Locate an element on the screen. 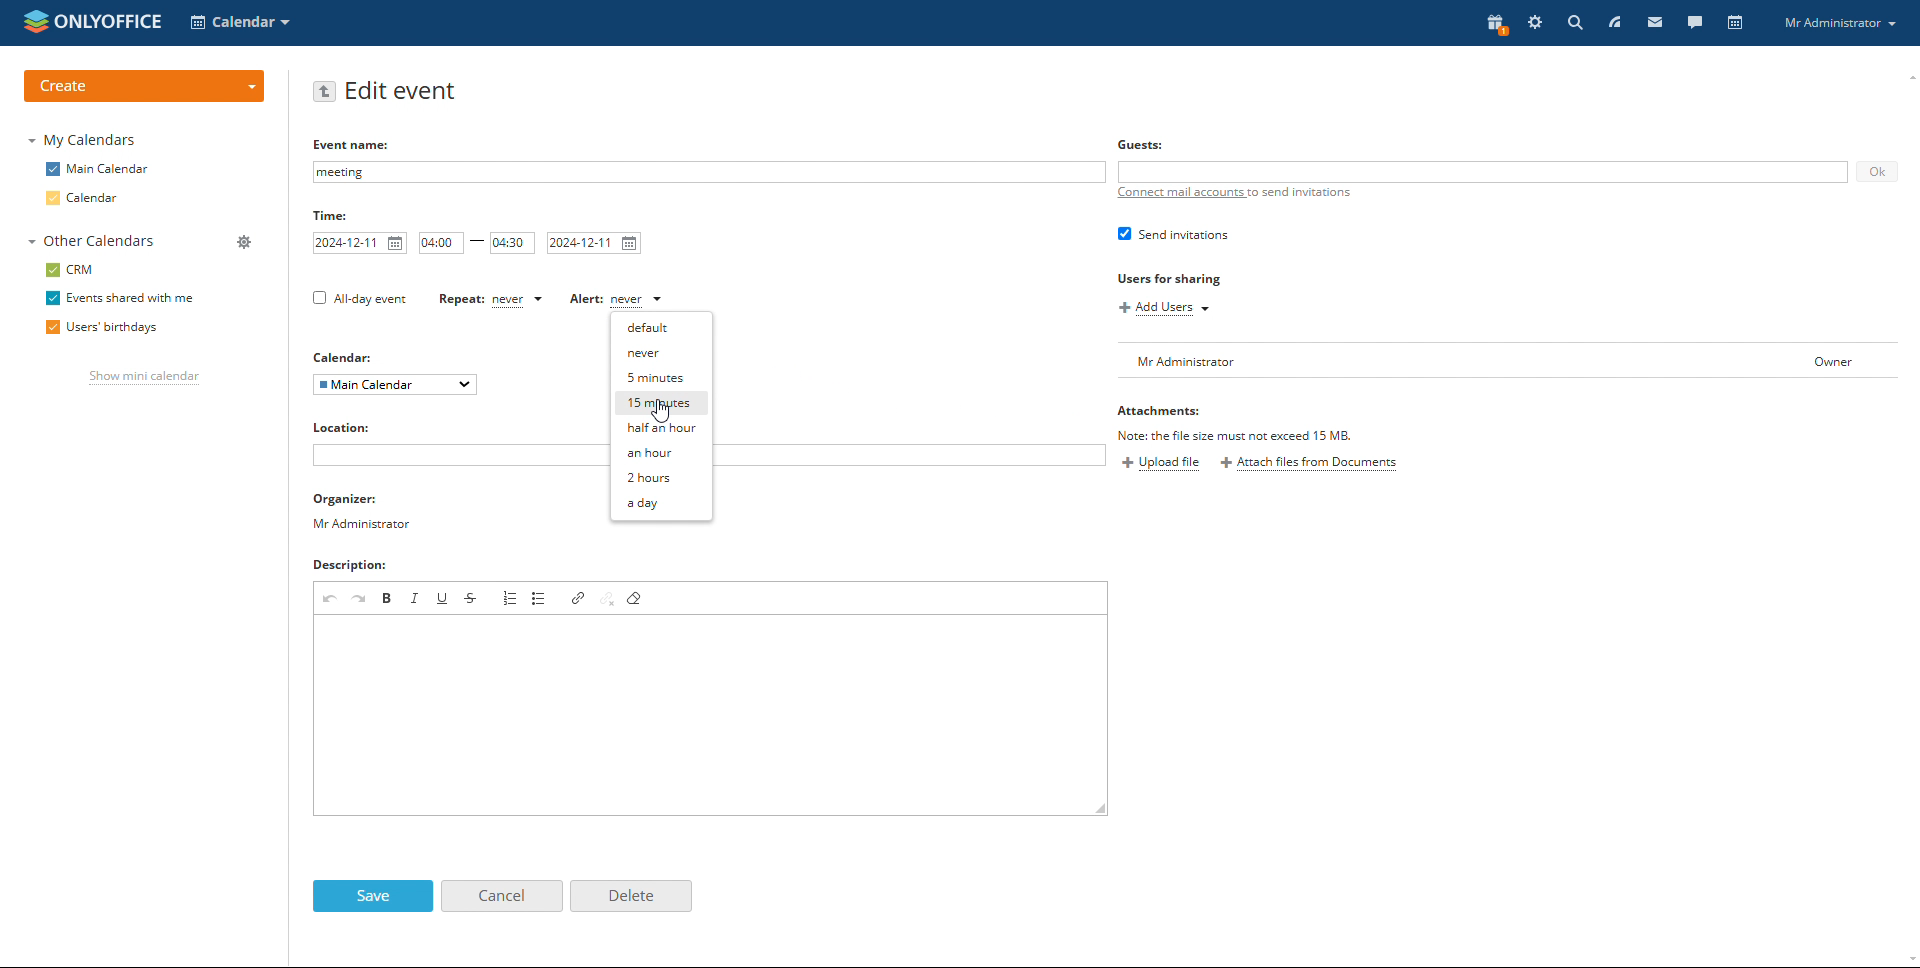 The height and width of the screenshot is (968, 1920). 5 minutes is located at coordinates (663, 376).